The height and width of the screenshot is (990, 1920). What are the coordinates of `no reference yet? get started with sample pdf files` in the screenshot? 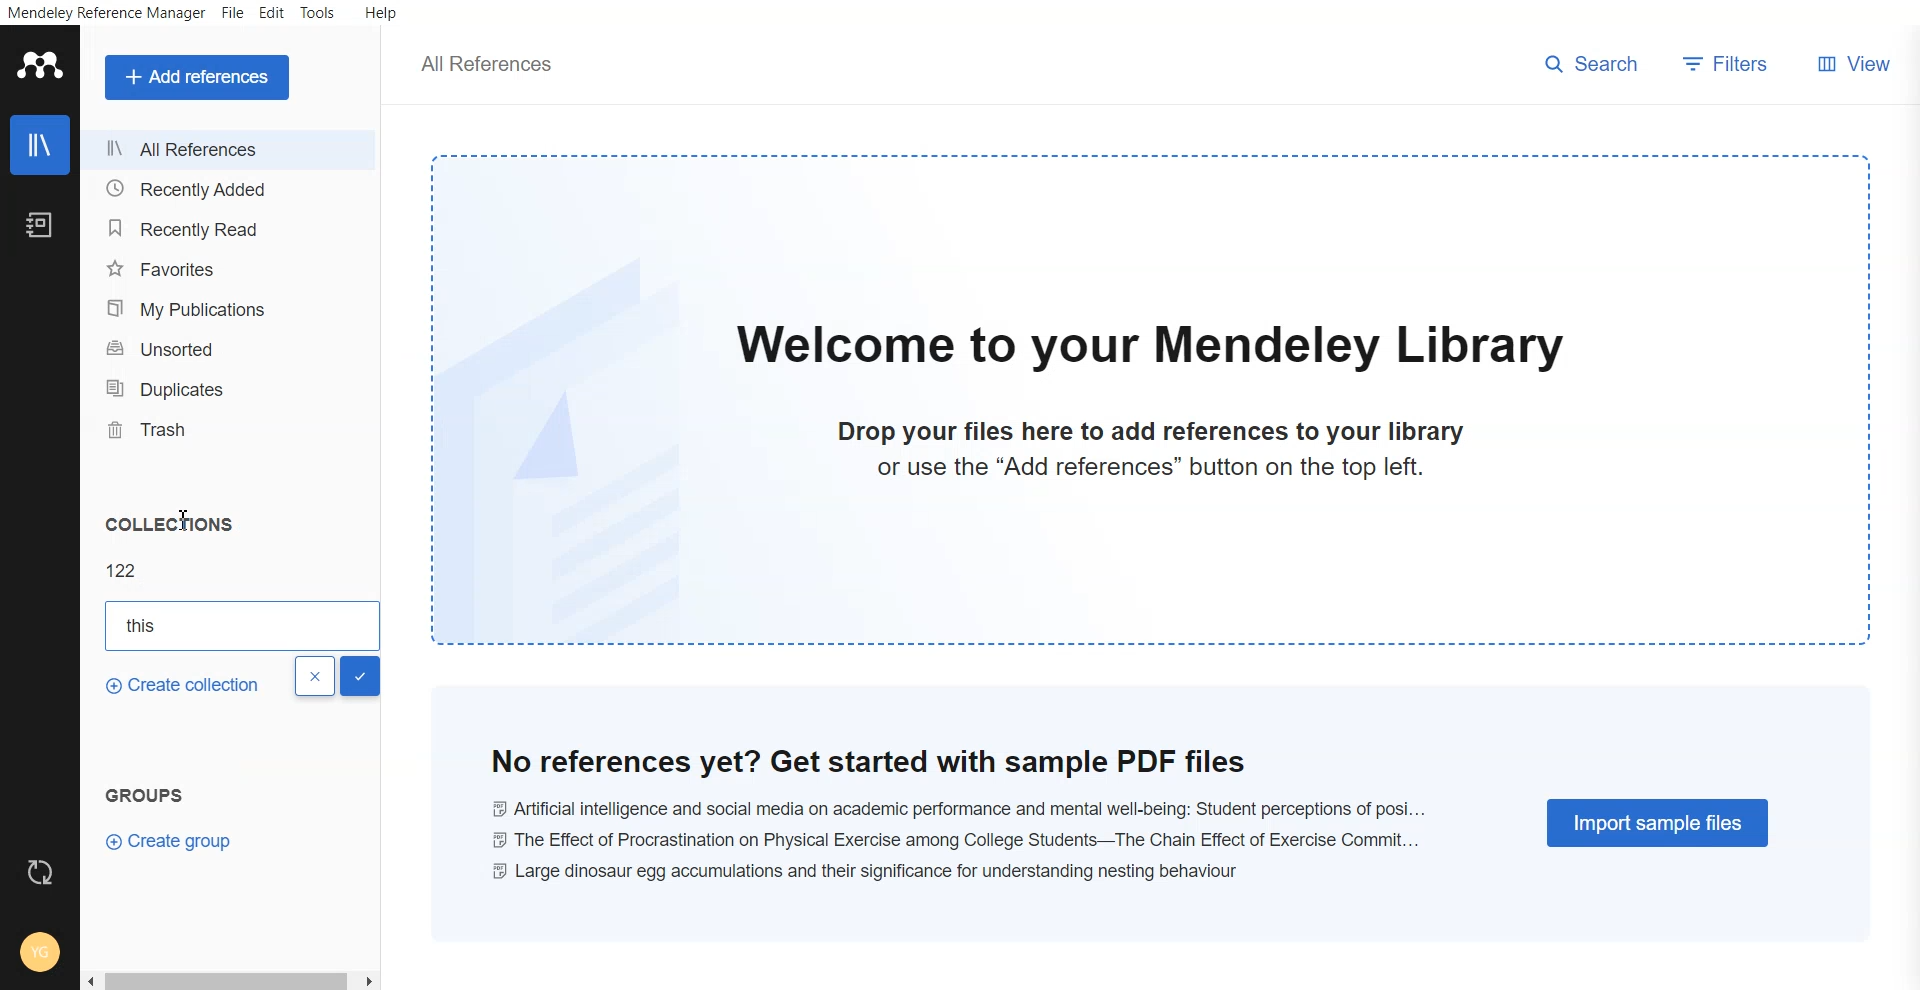 It's located at (960, 760).